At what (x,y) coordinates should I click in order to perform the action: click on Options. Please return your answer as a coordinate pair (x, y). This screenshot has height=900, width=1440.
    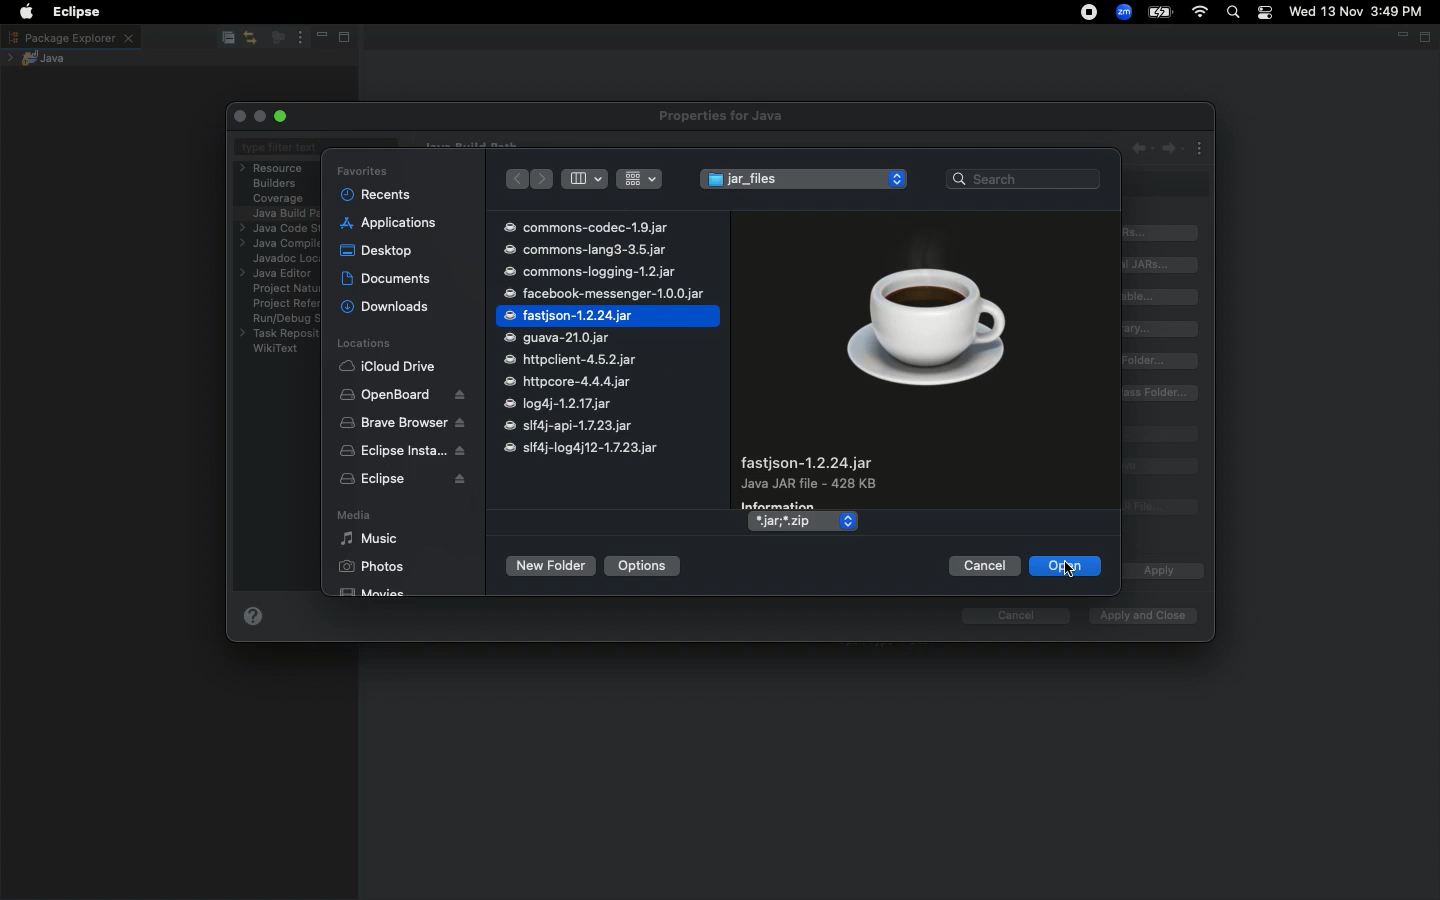
    Looking at the image, I should click on (644, 565).